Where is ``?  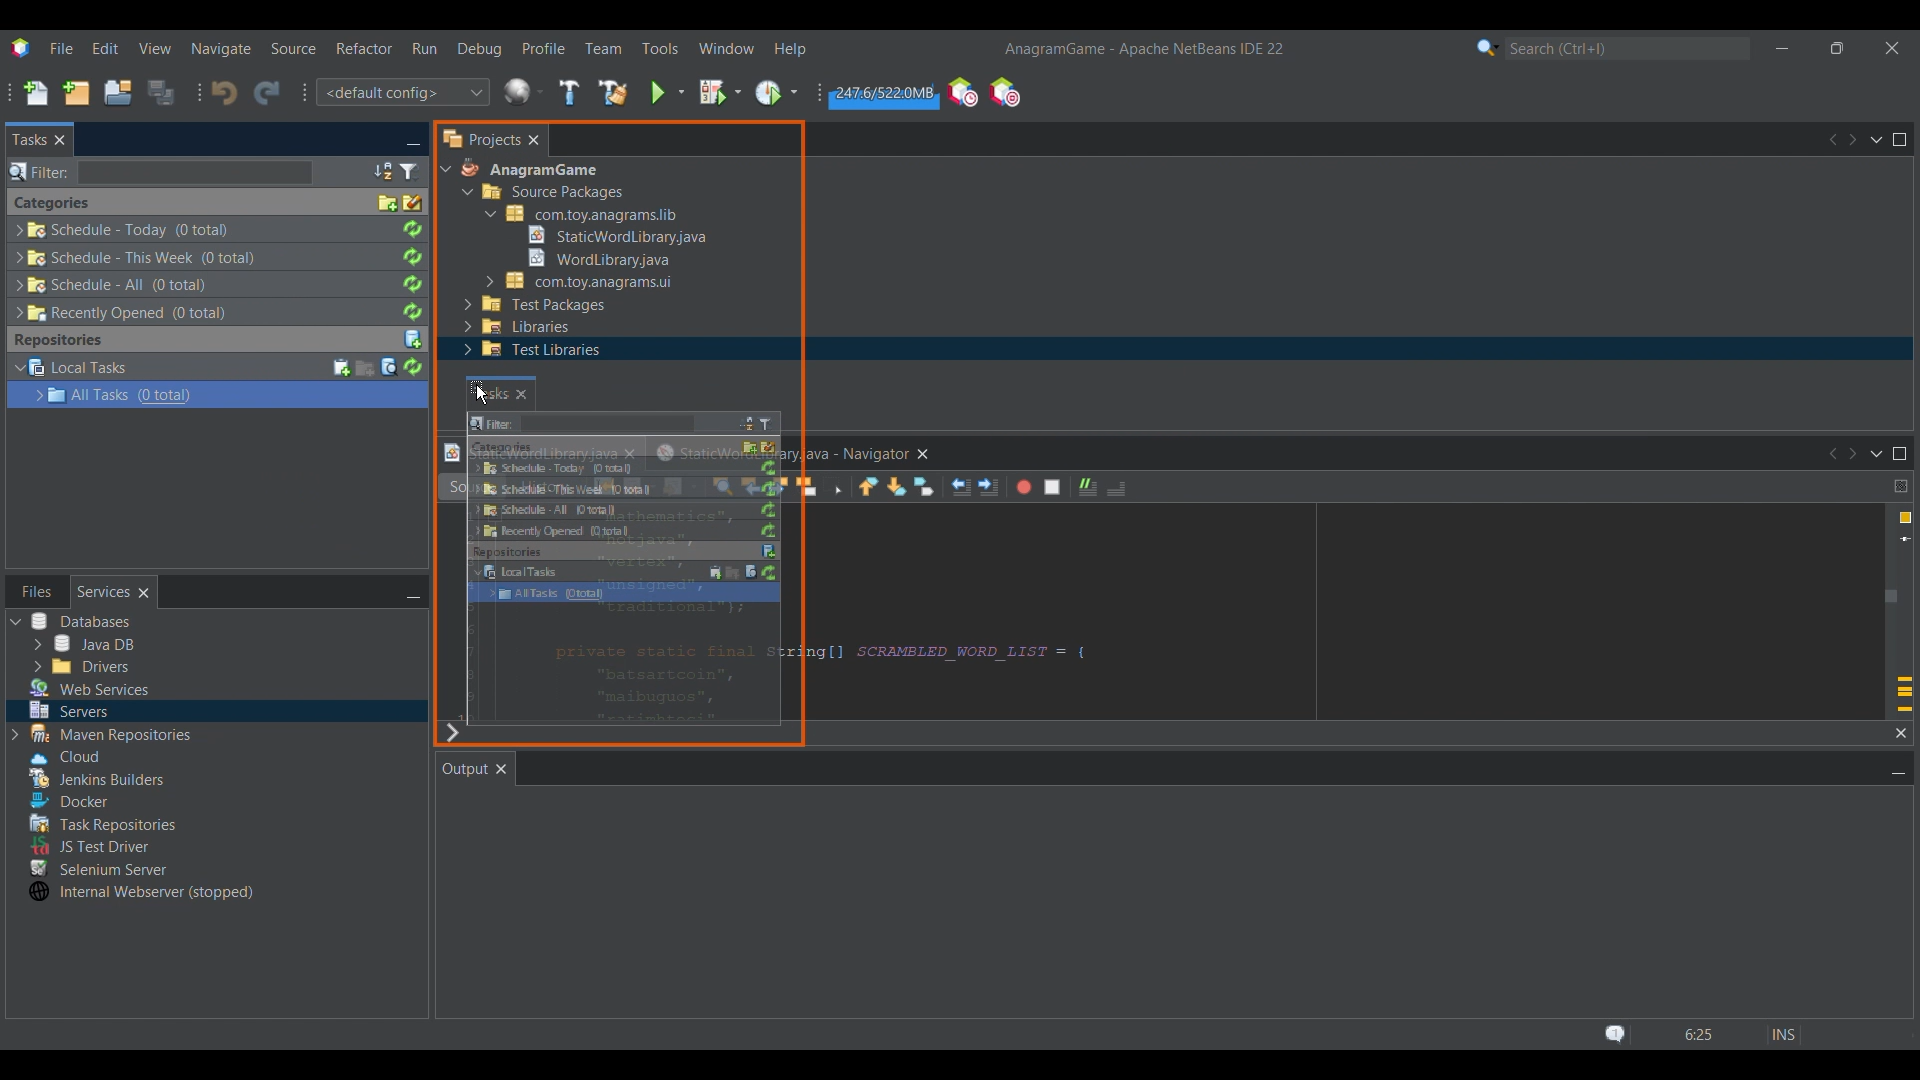
 is located at coordinates (865, 454).